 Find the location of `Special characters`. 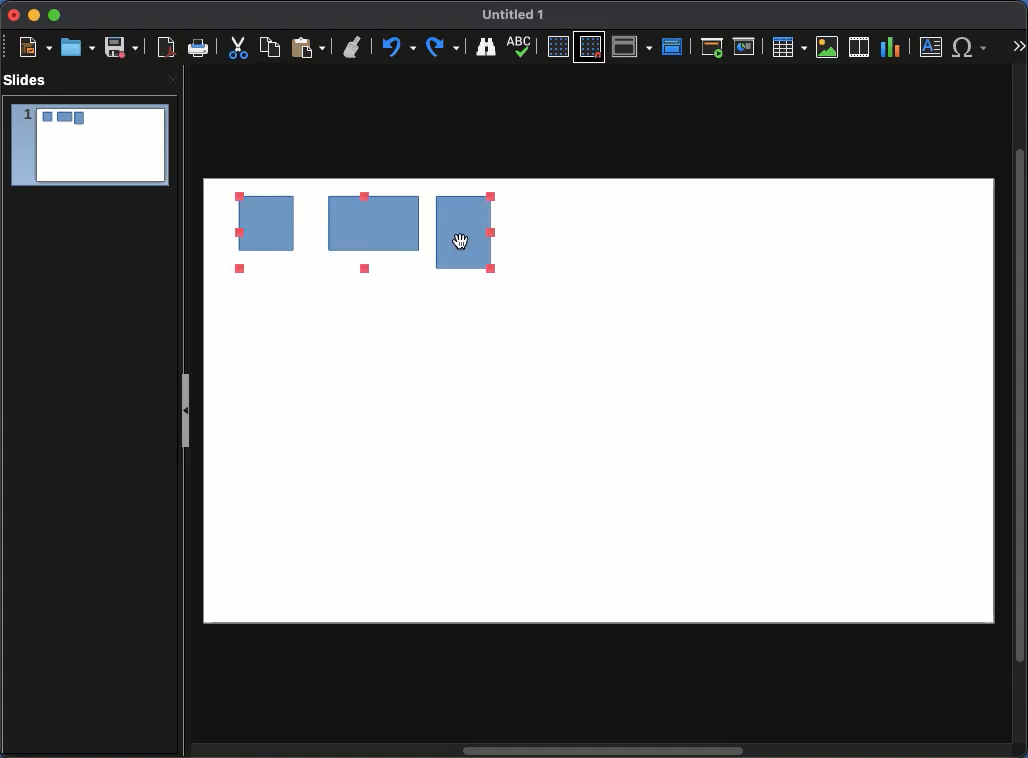

Special characters is located at coordinates (970, 47).